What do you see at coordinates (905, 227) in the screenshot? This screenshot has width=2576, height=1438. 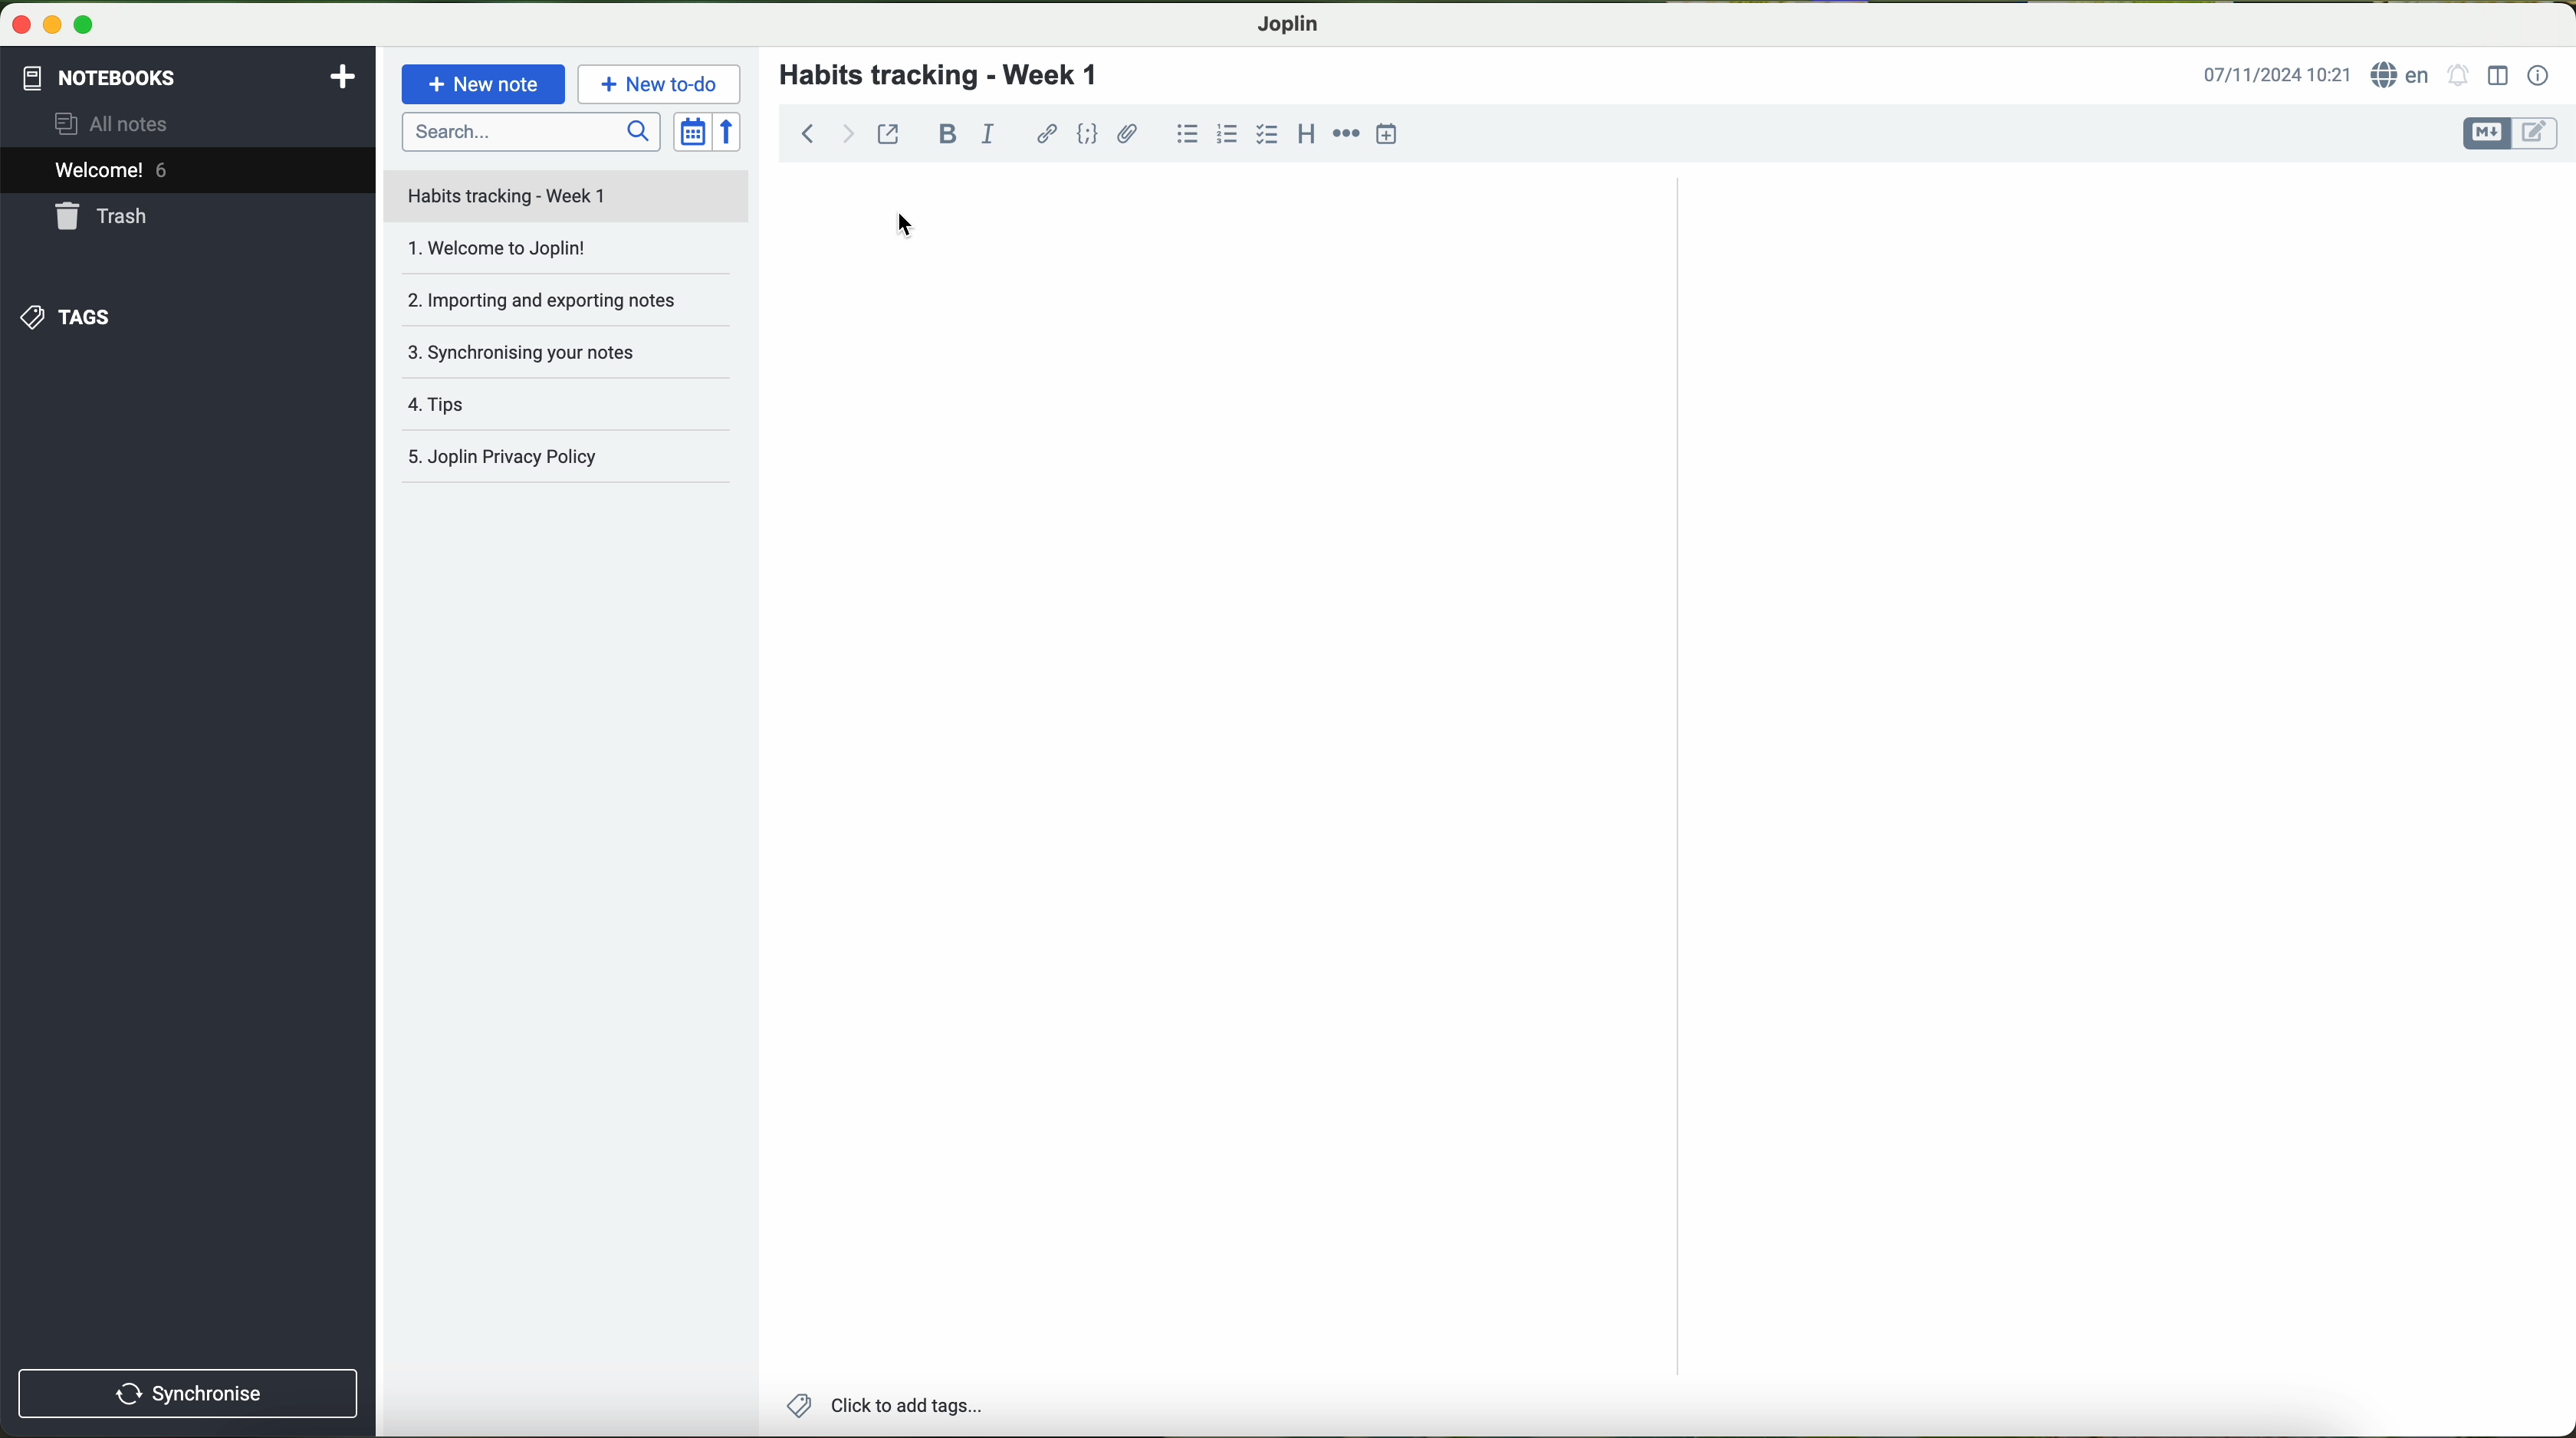 I see `cursor` at bounding box center [905, 227].